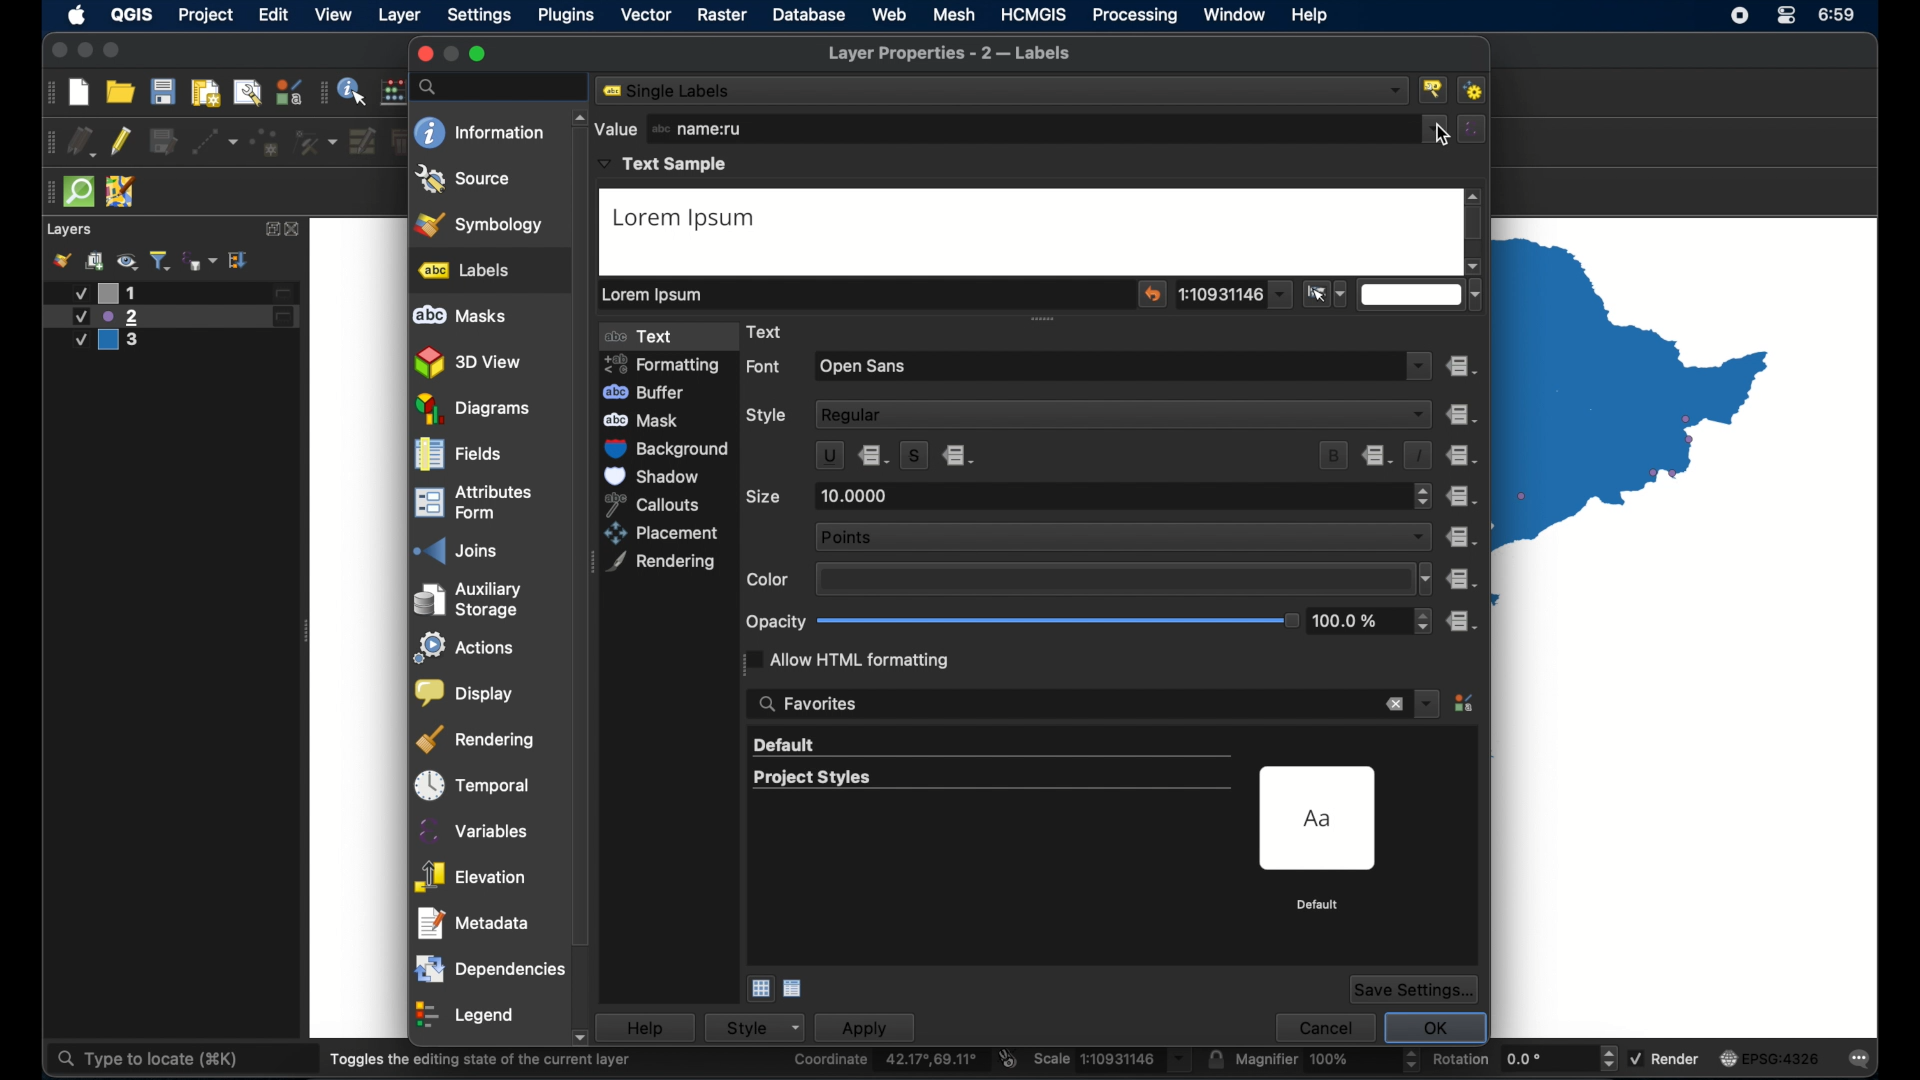 This screenshot has width=1920, height=1080. I want to click on 3D view, so click(471, 363).